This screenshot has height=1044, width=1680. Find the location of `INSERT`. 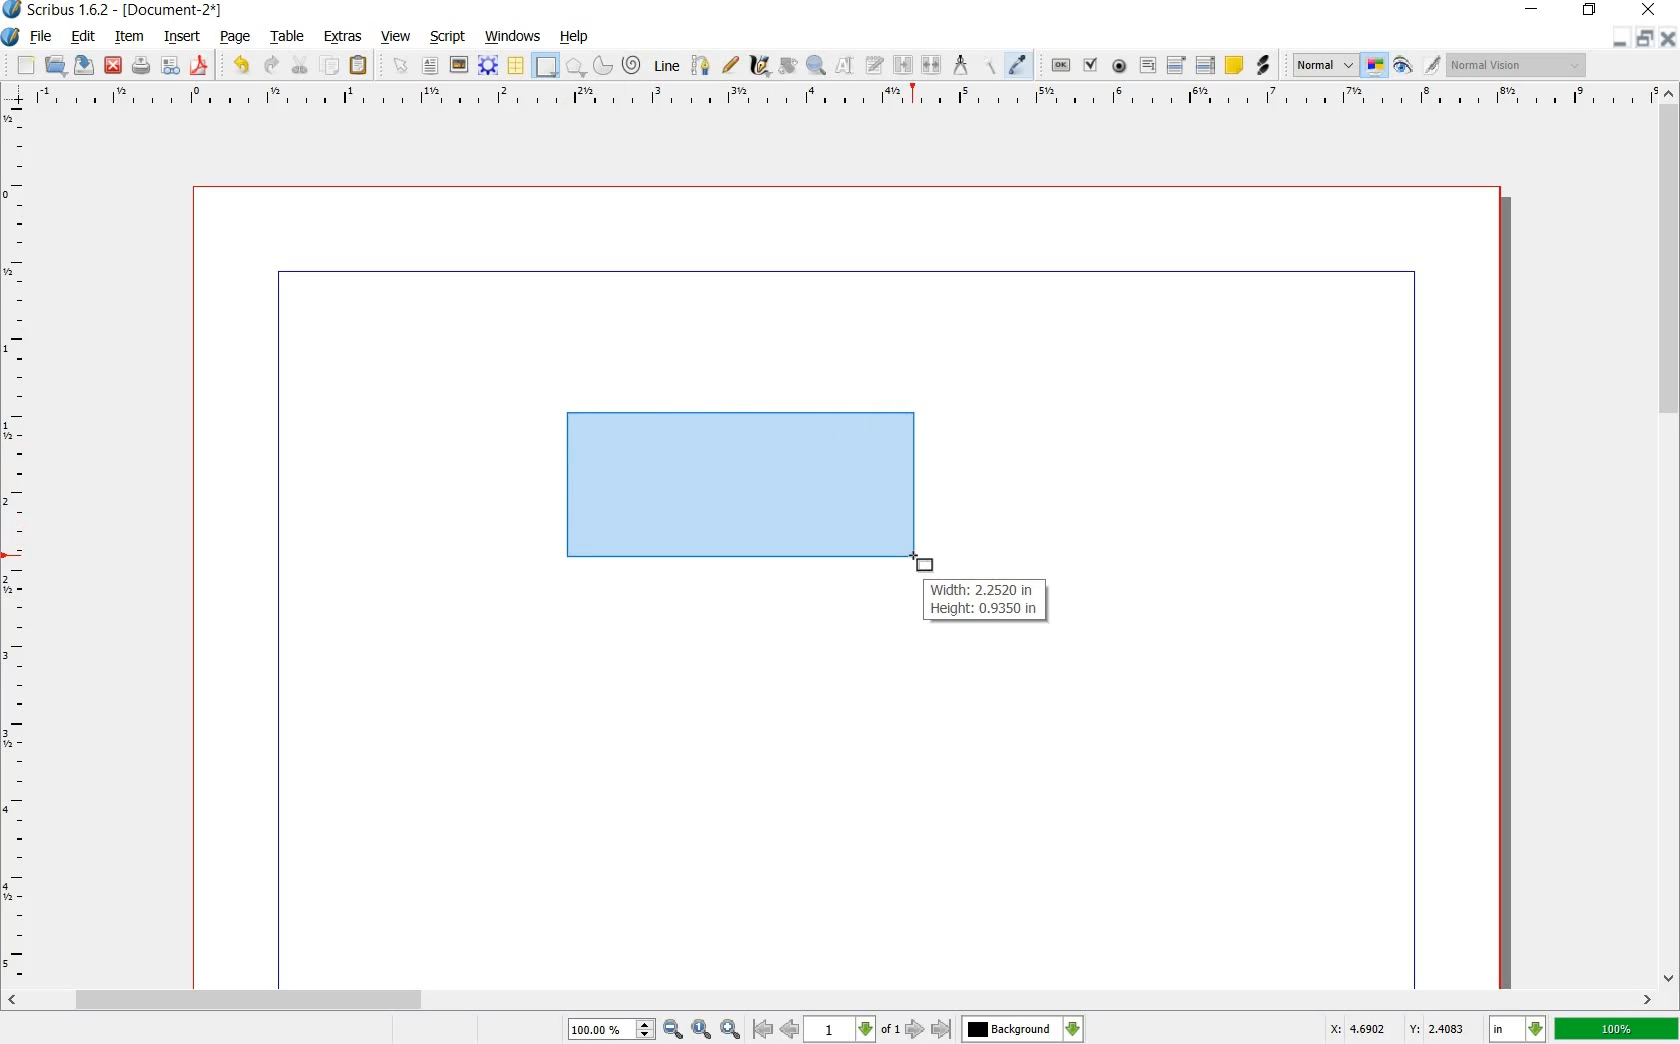

INSERT is located at coordinates (182, 37).